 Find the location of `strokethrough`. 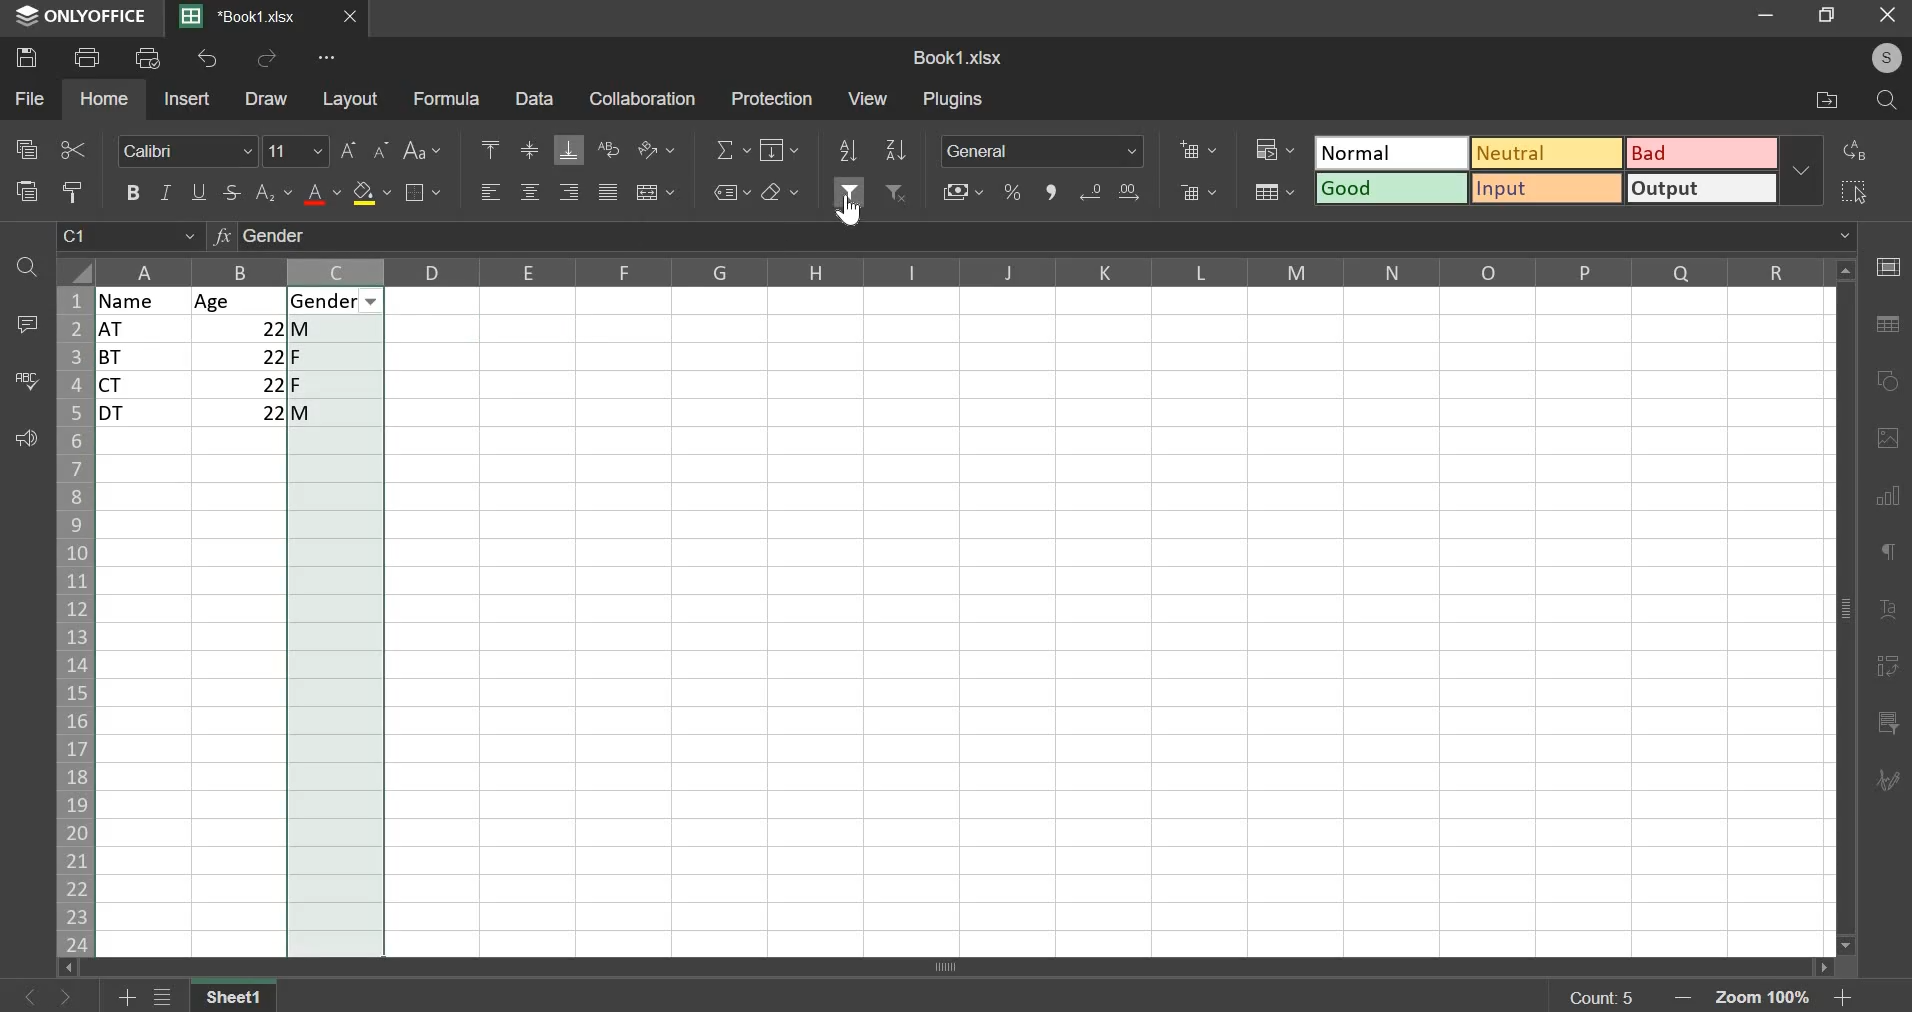

strokethrough is located at coordinates (233, 193).